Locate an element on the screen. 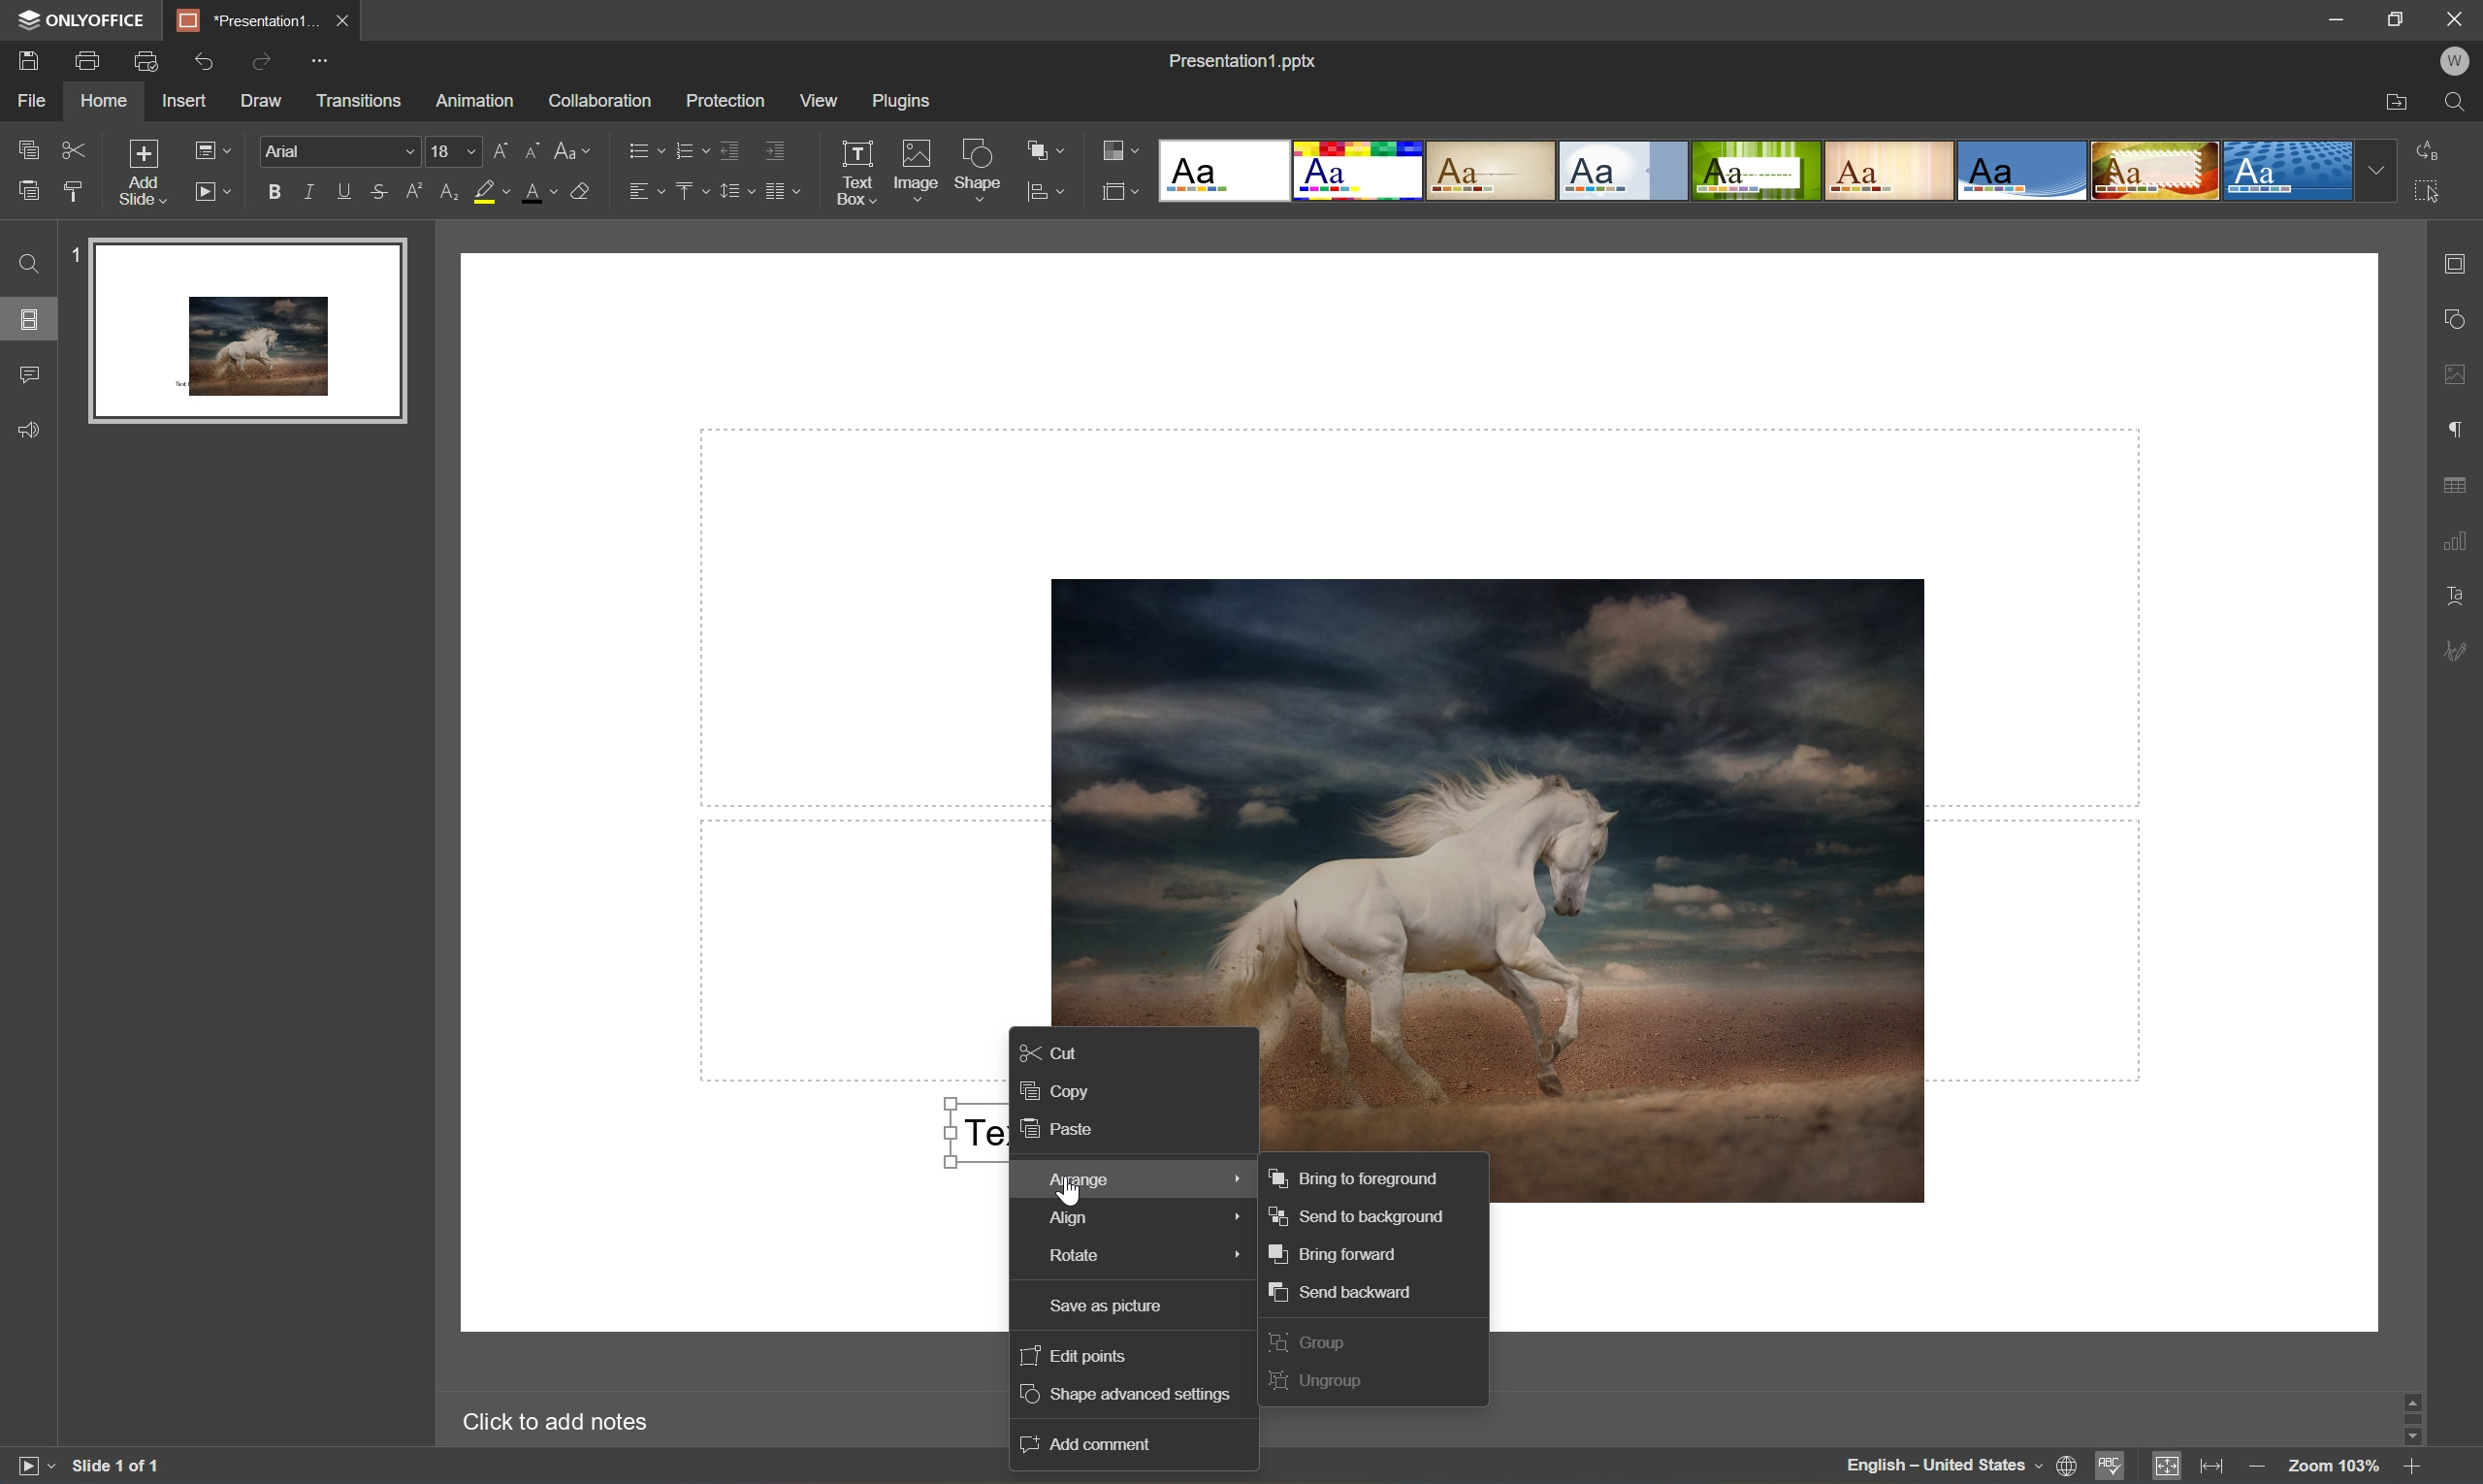 This screenshot has width=2483, height=1484. Shape is located at coordinates (979, 173).